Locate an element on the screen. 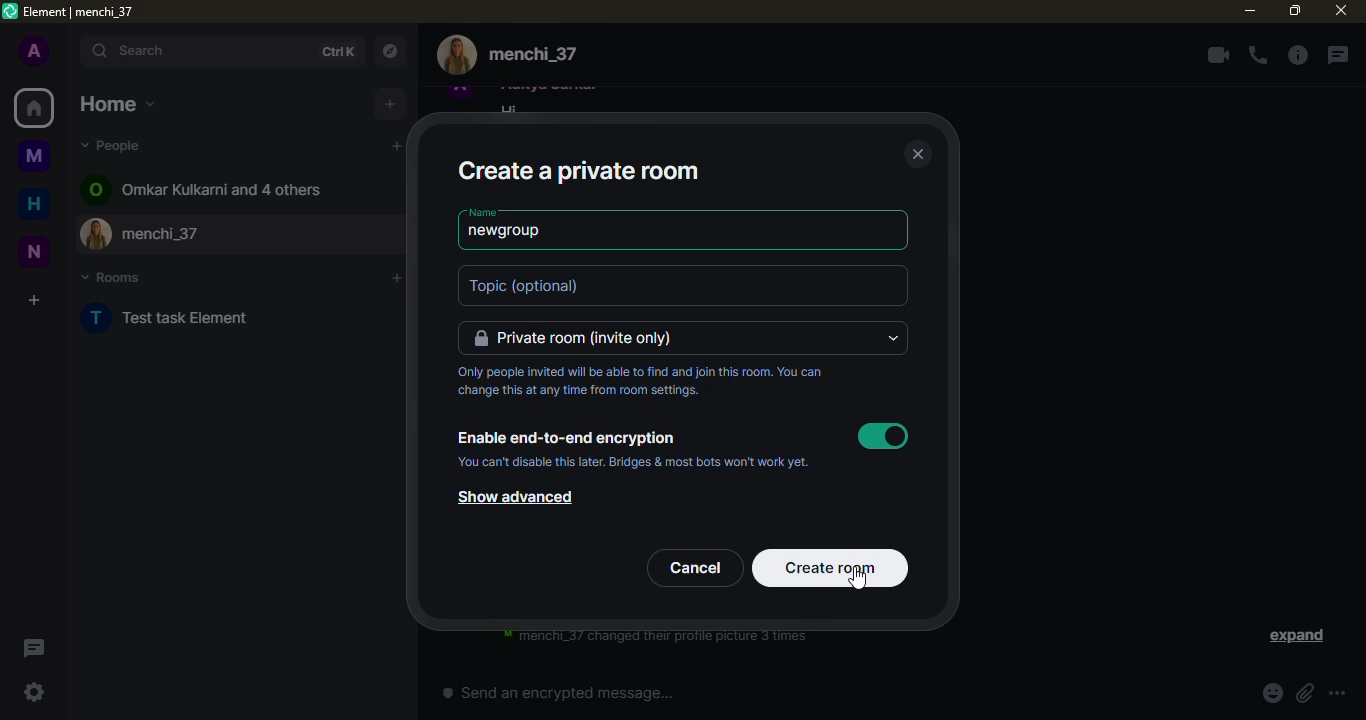 The width and height of the screenshot is (1366, 720). Input space for private room (invite only) is located at coordinates (671, 338).